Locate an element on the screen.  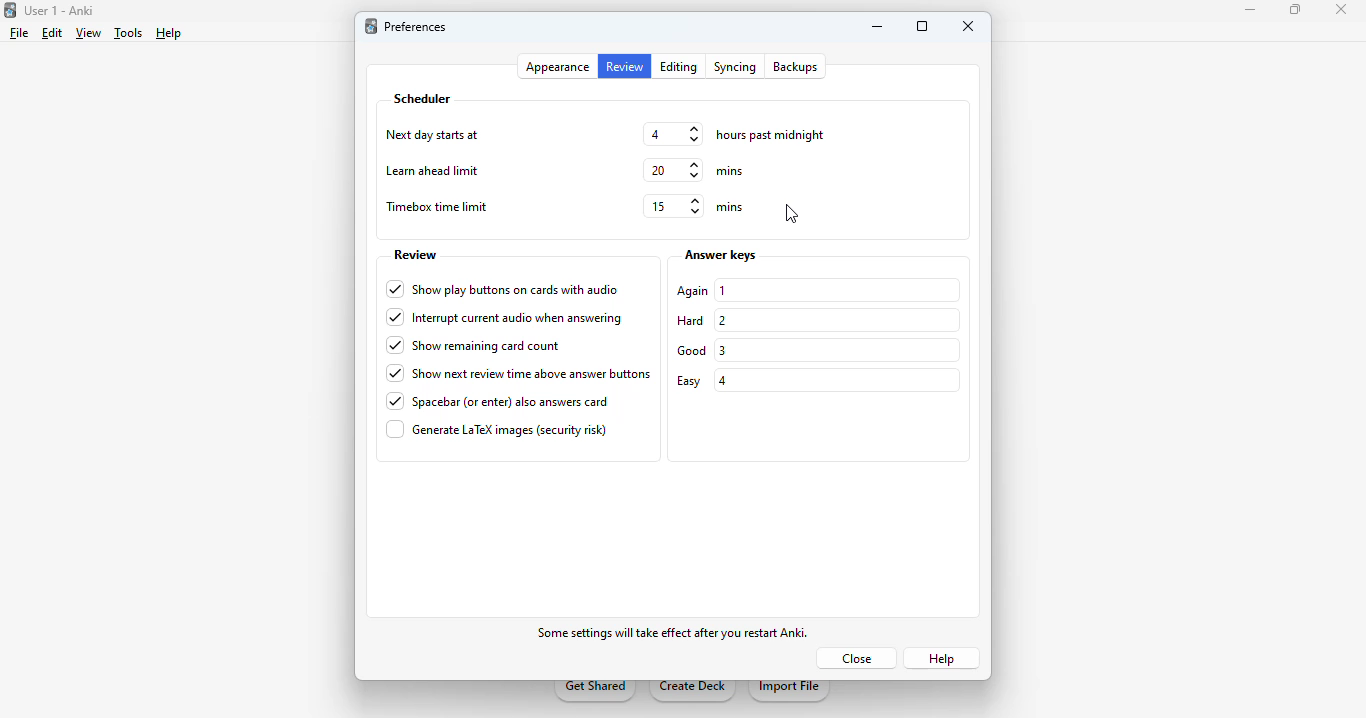
mins is located at coordinates (731, 171).